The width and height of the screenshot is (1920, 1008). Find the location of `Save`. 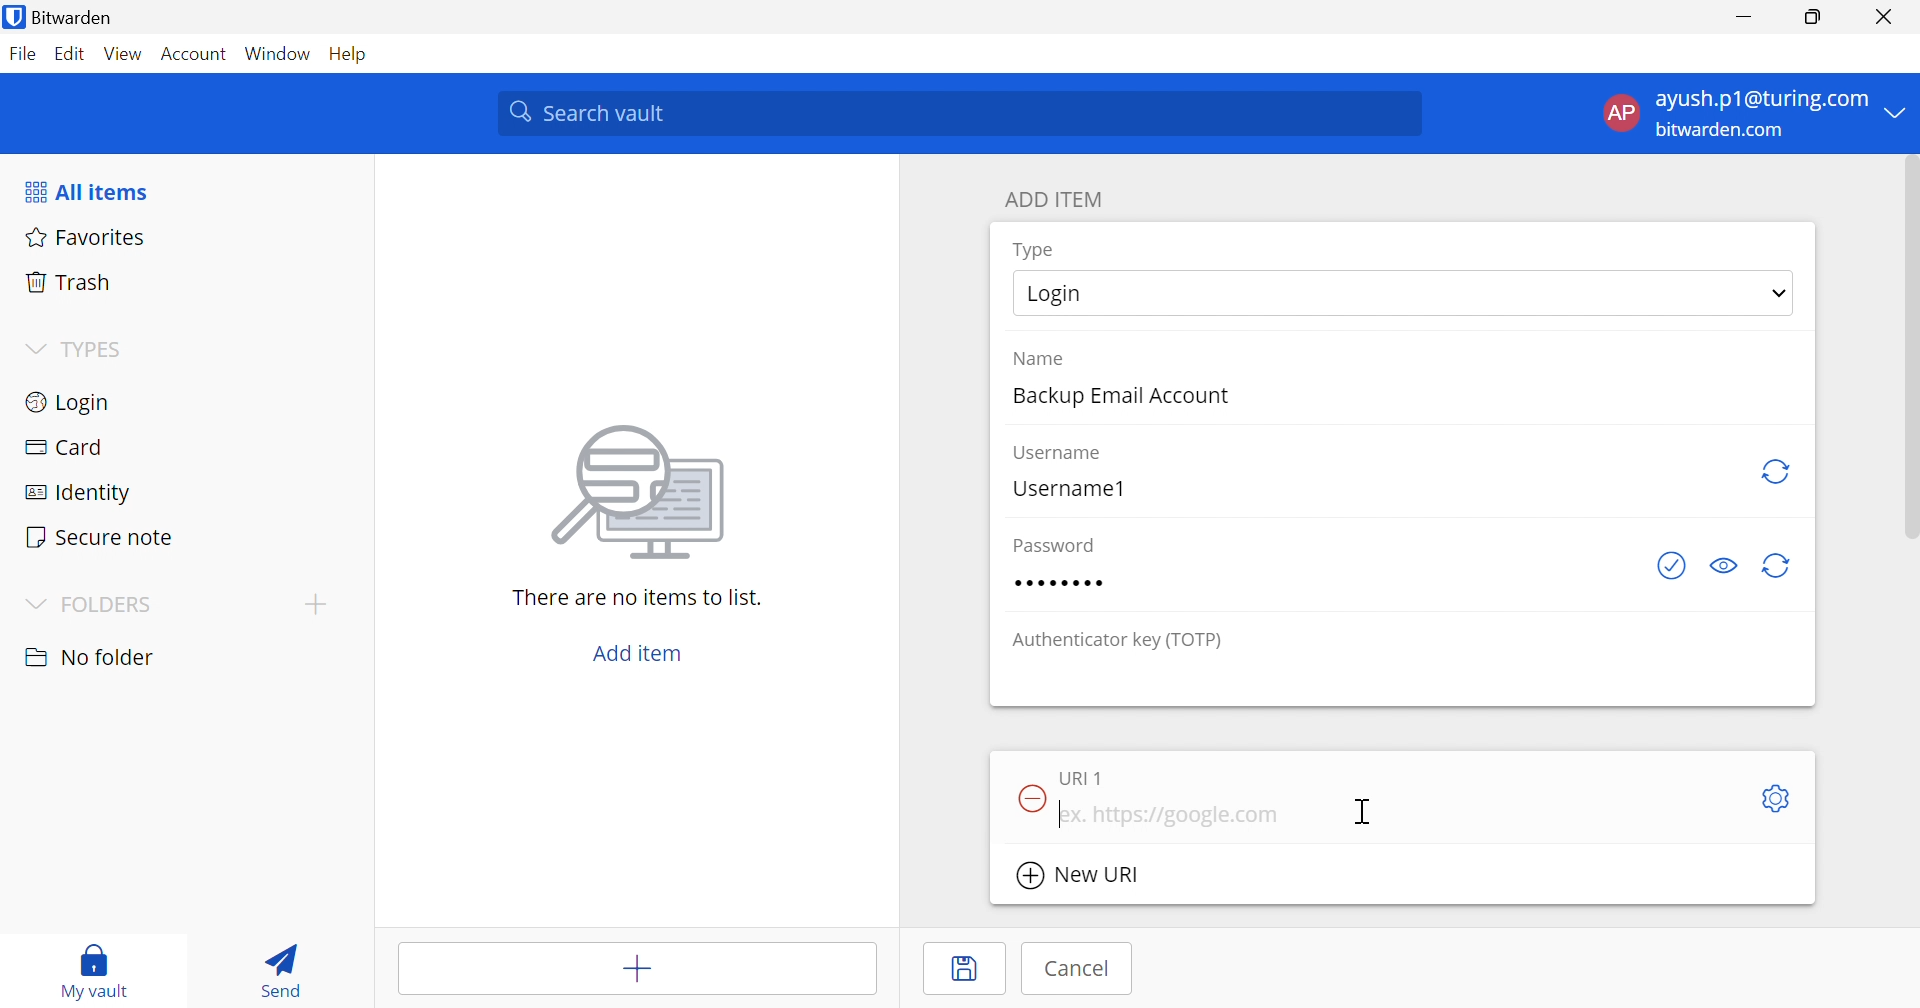

Save is located at coordinates (964, 970).